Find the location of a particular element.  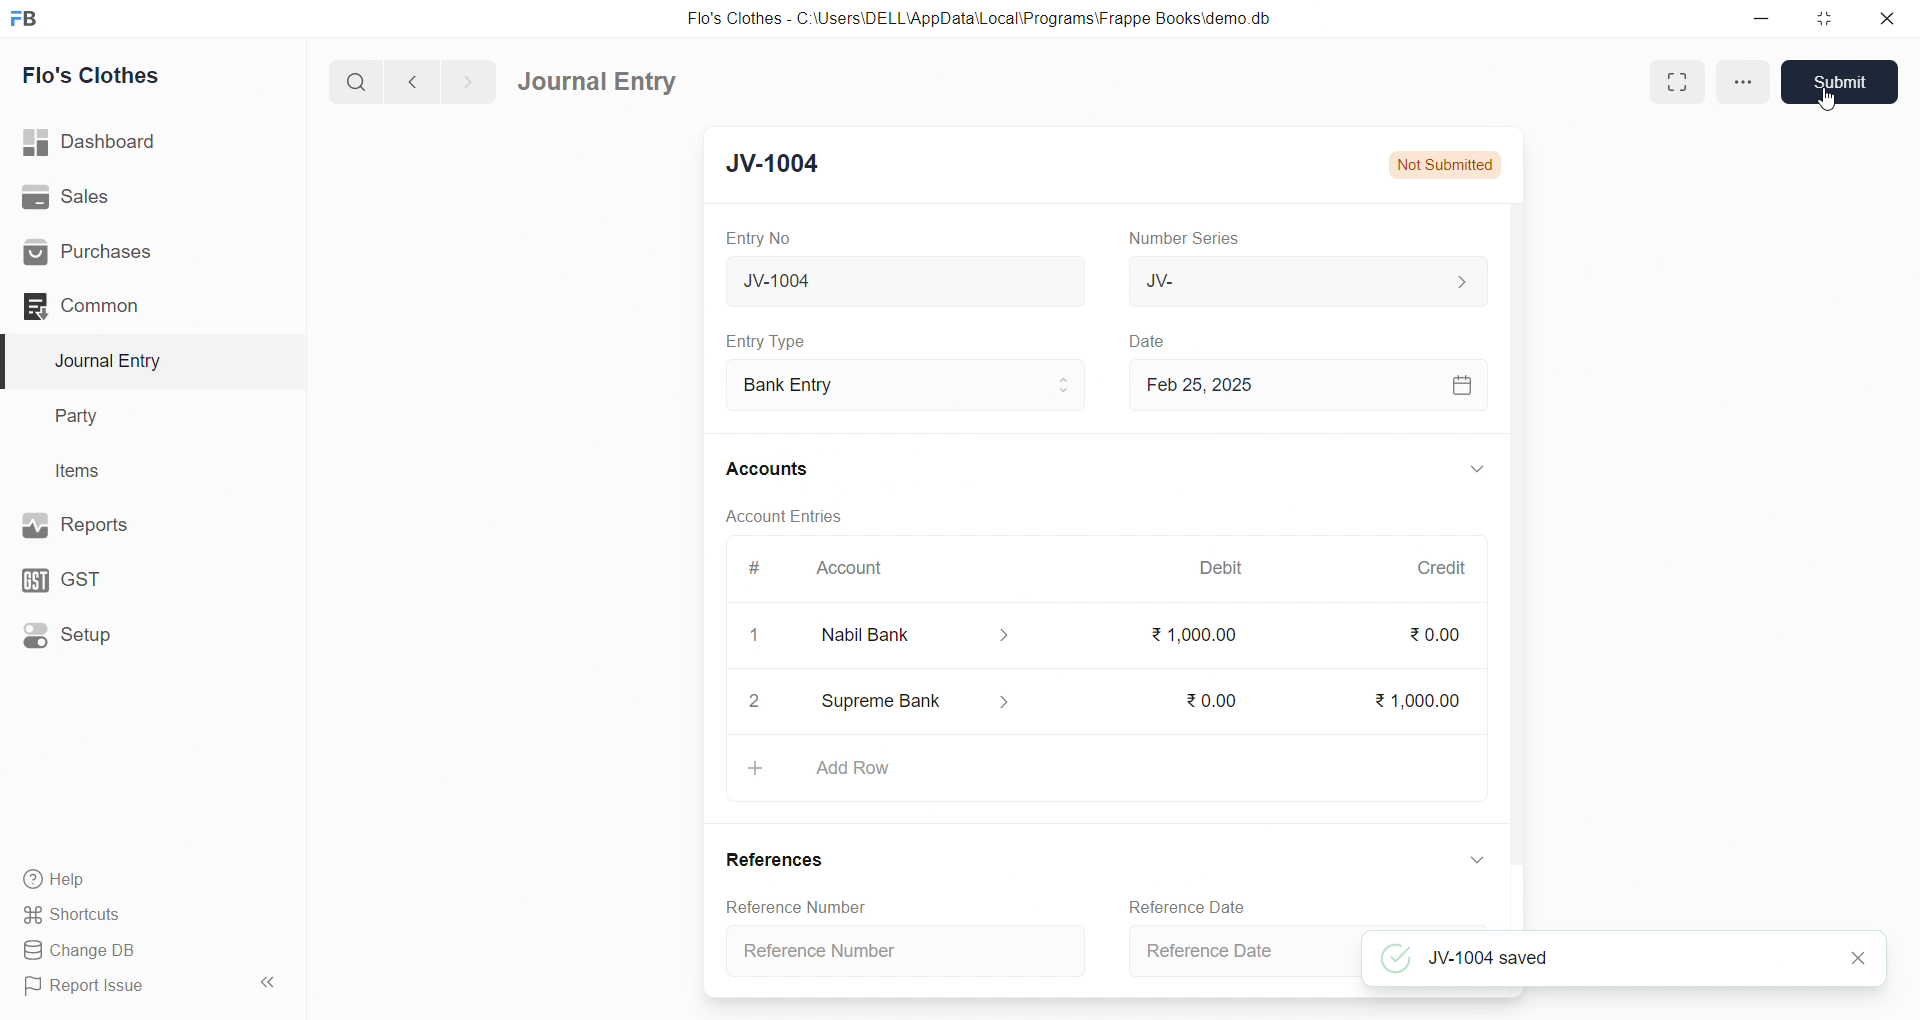

Number Series is located at coordinates (1188, 237).